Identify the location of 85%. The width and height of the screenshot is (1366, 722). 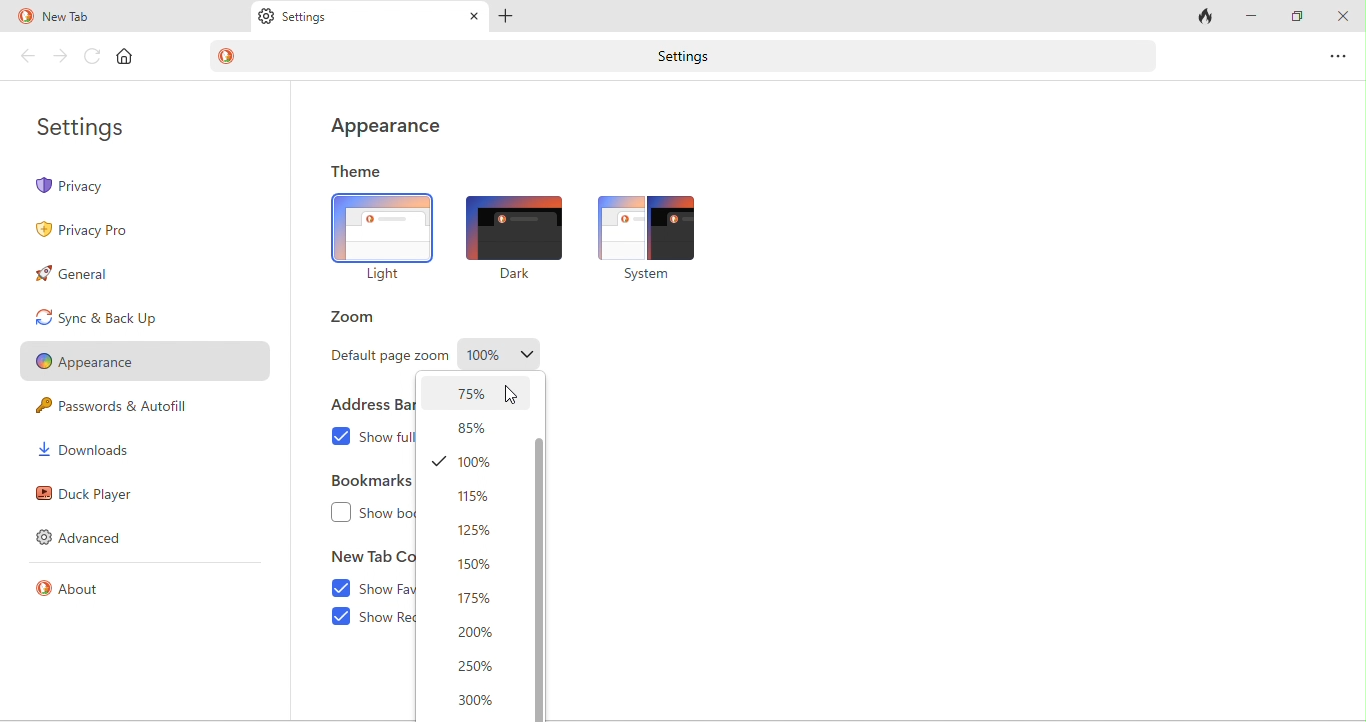
(479, 432).